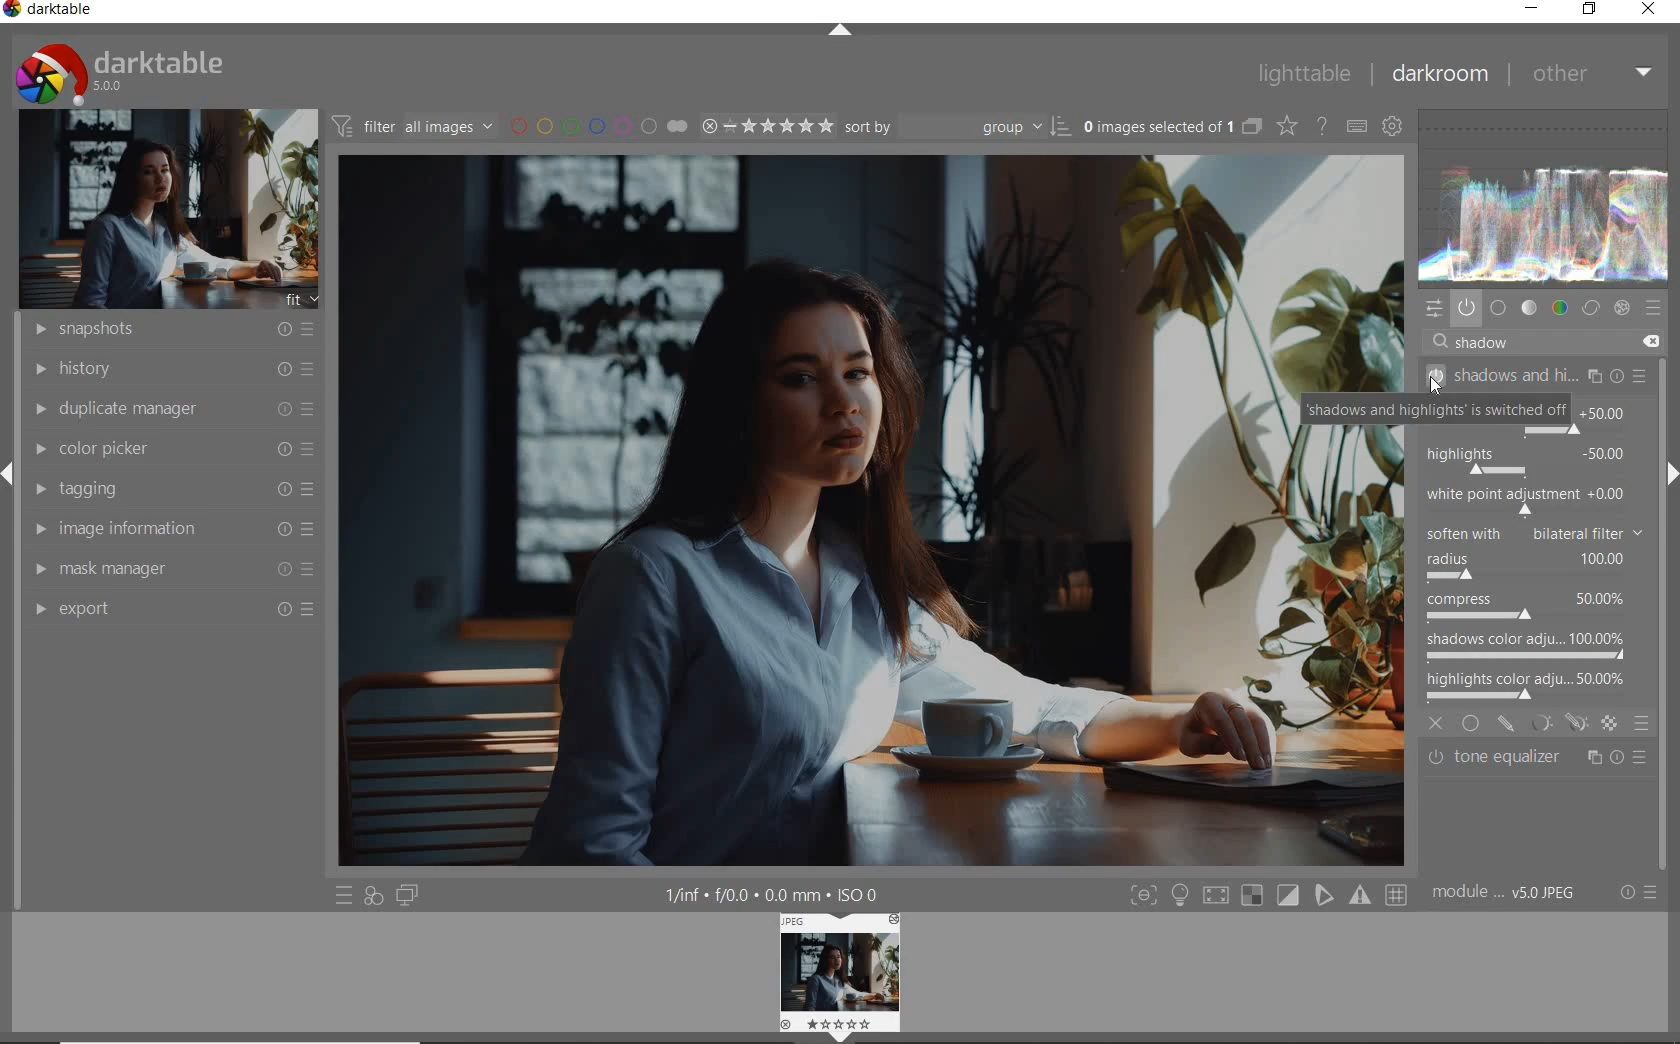 This screenshot has width=1680, height=1044. I want to click on soften with bilateral filter, so click(1533, 531).